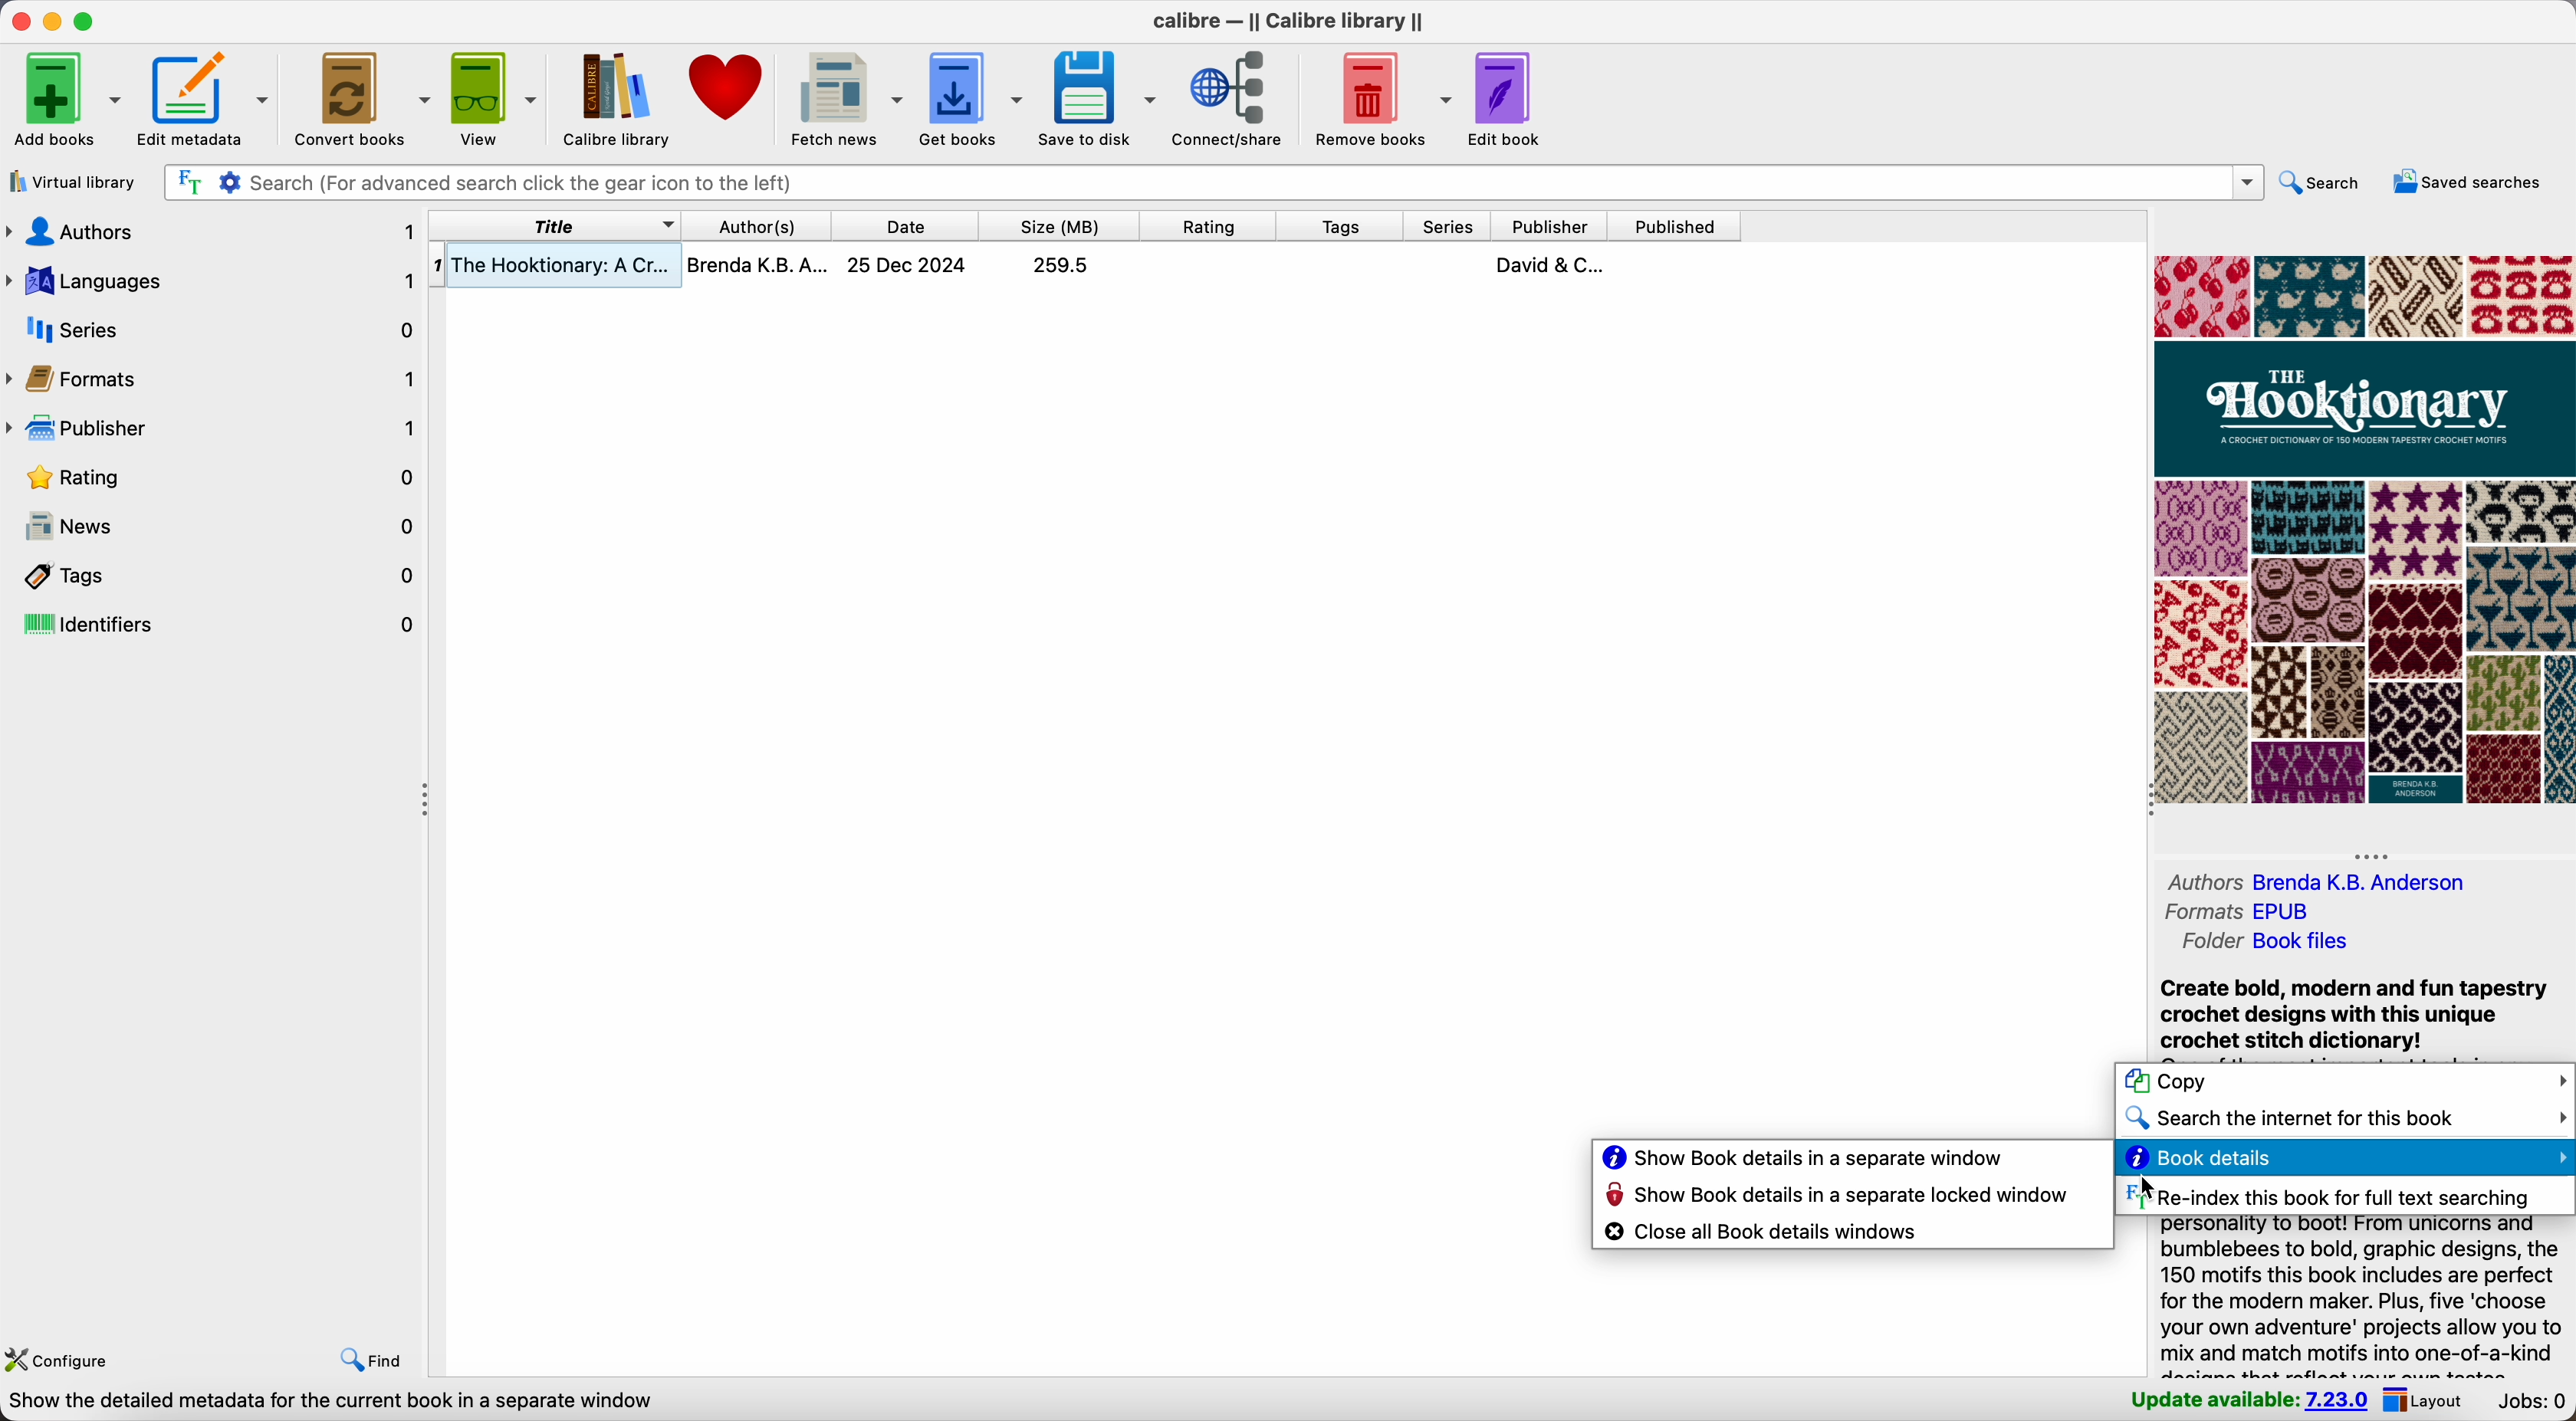  Describe the element at coordinates (16, 23) in the screenshot. I see `close` at that location.